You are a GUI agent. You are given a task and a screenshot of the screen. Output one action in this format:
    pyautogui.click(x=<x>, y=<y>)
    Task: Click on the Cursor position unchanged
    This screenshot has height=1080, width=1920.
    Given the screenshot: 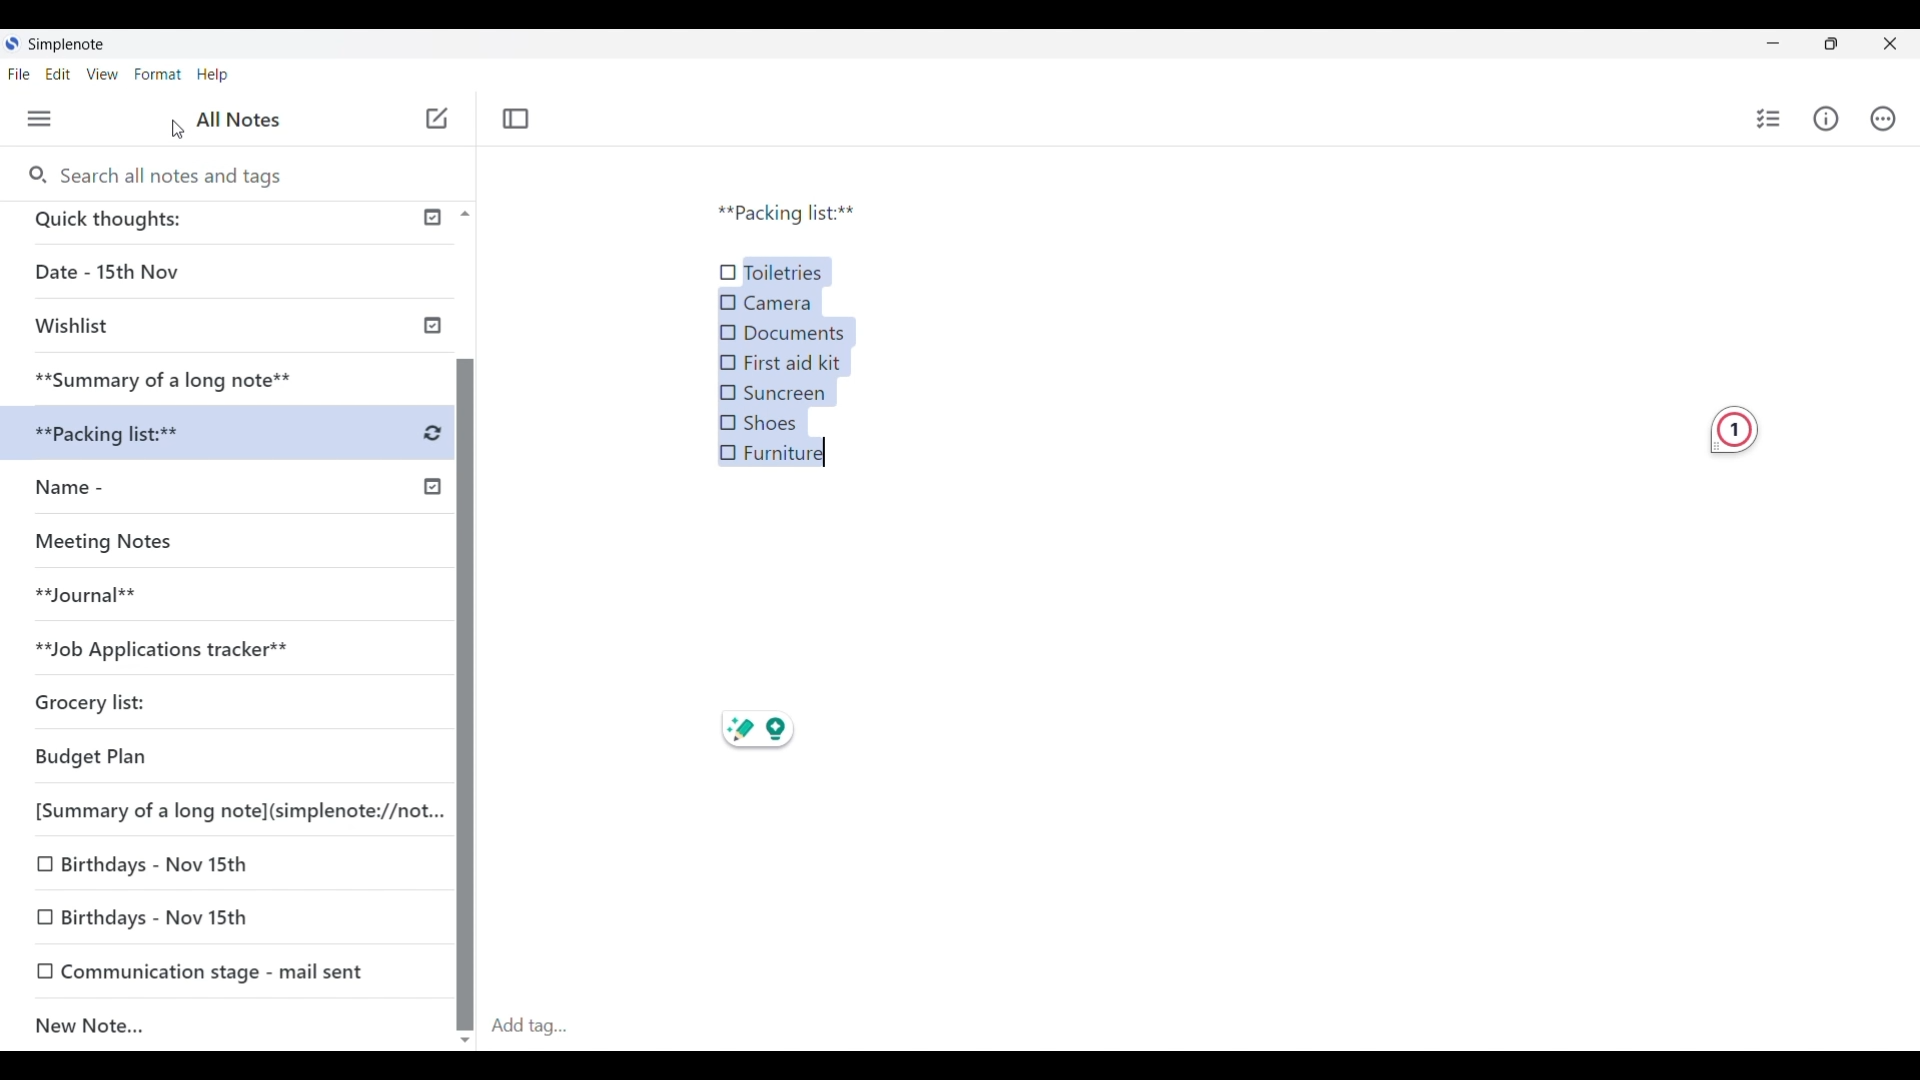 What is the action you would take?
    pyautogui.click(x=177, y=130)
    